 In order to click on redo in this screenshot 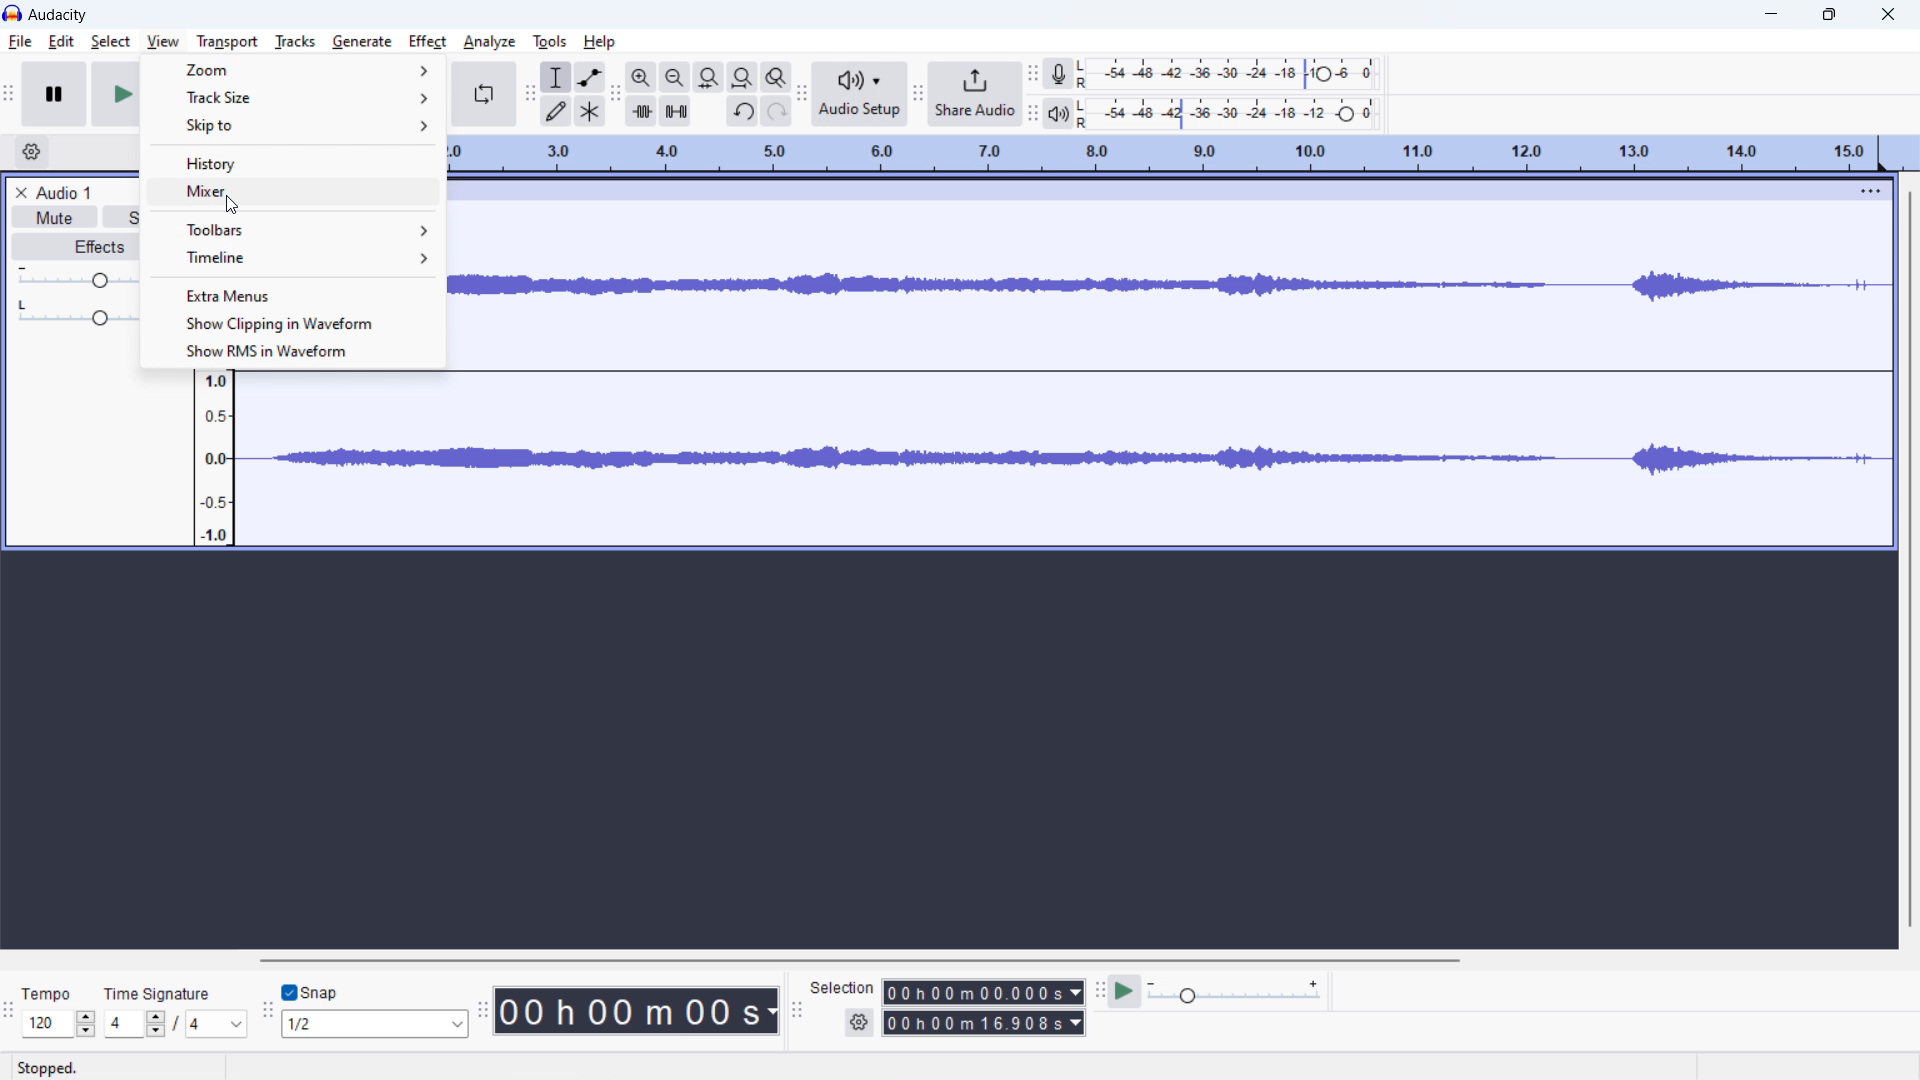, I will do `click(777, 111)`.